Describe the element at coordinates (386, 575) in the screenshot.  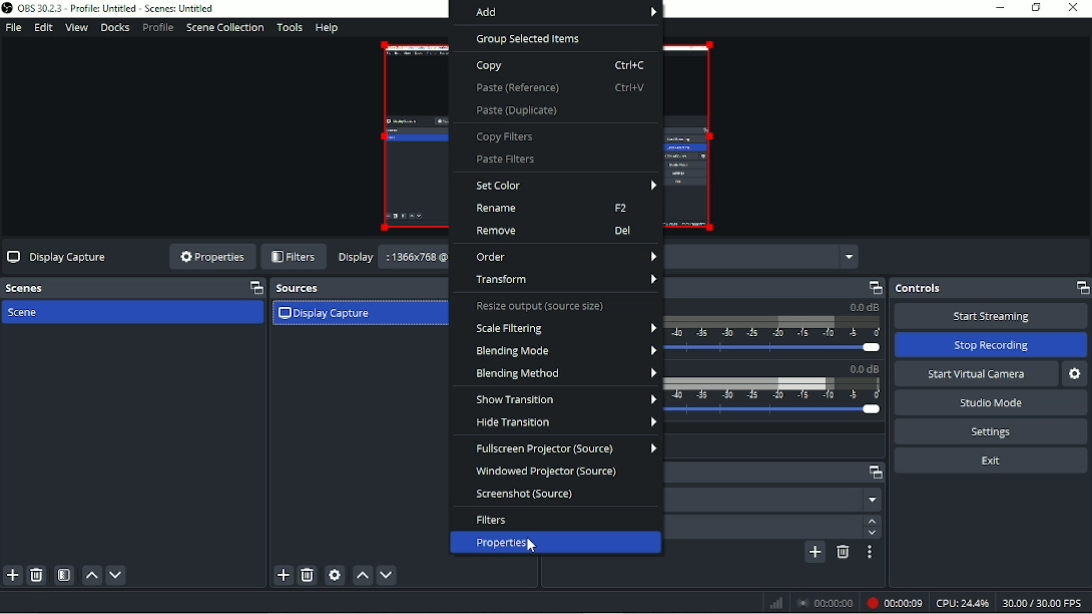
I see `Move source(s) down` at that location.